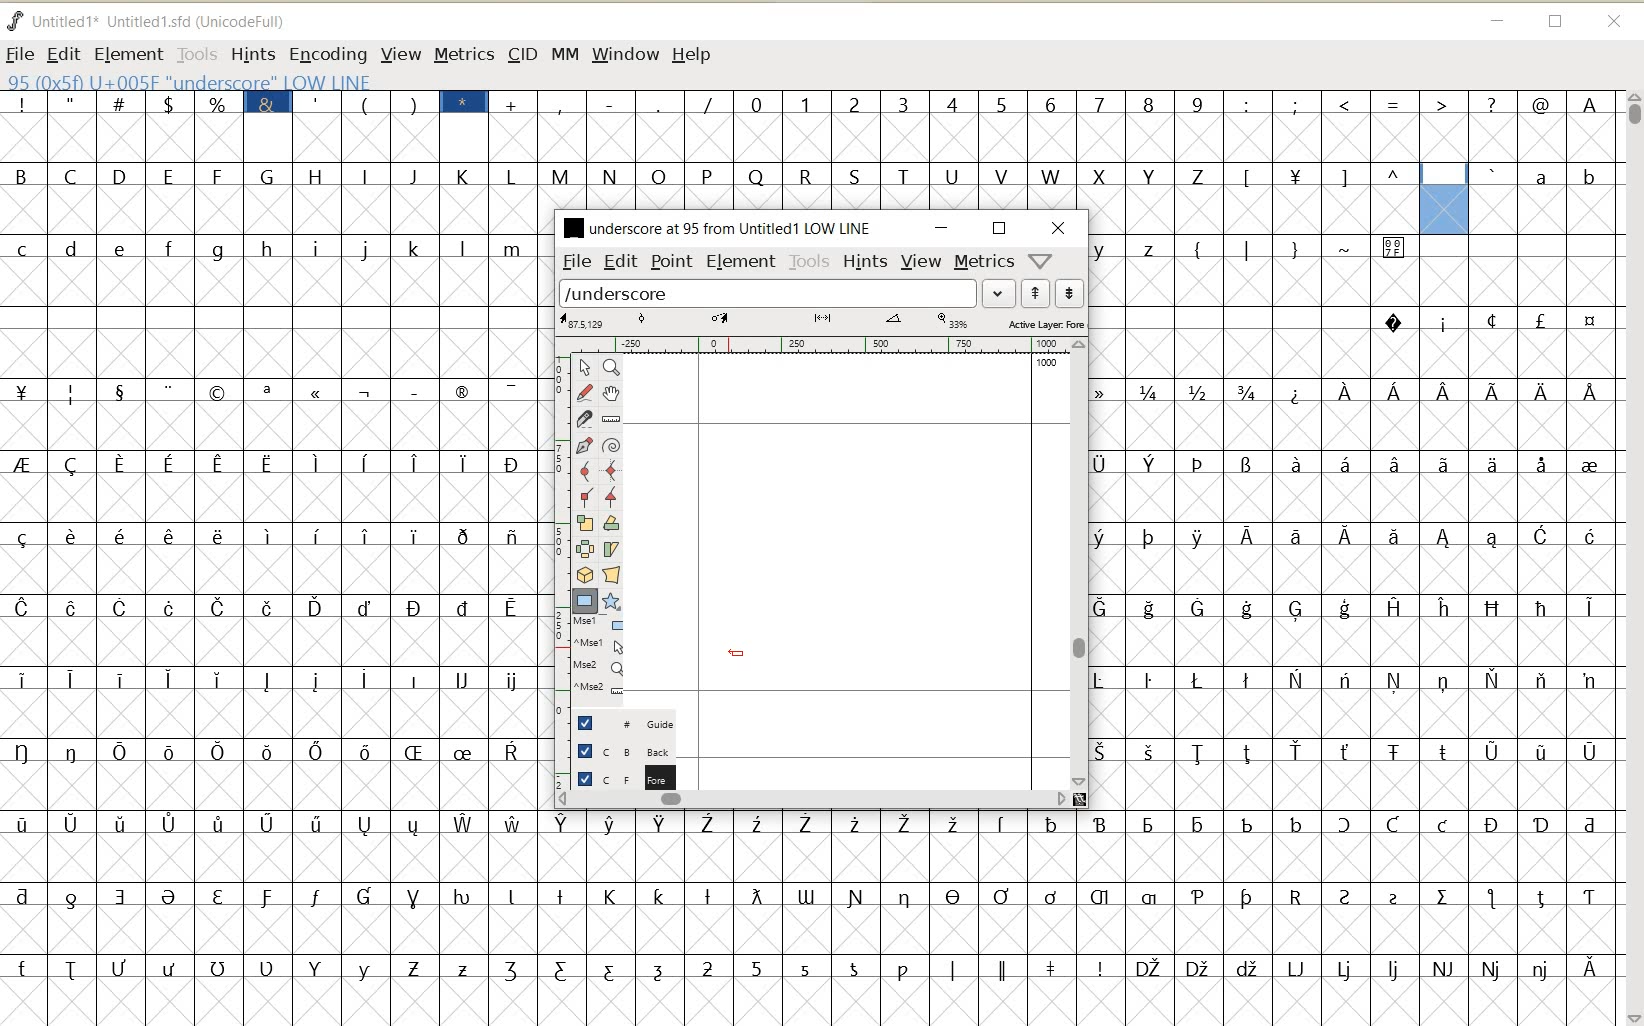 The width and height of the screenshot is (1644, 1026). What do you see at coordinates (612, 497) in the screenshot?
I see `Add a corner point` at bounding box center [612, 497].